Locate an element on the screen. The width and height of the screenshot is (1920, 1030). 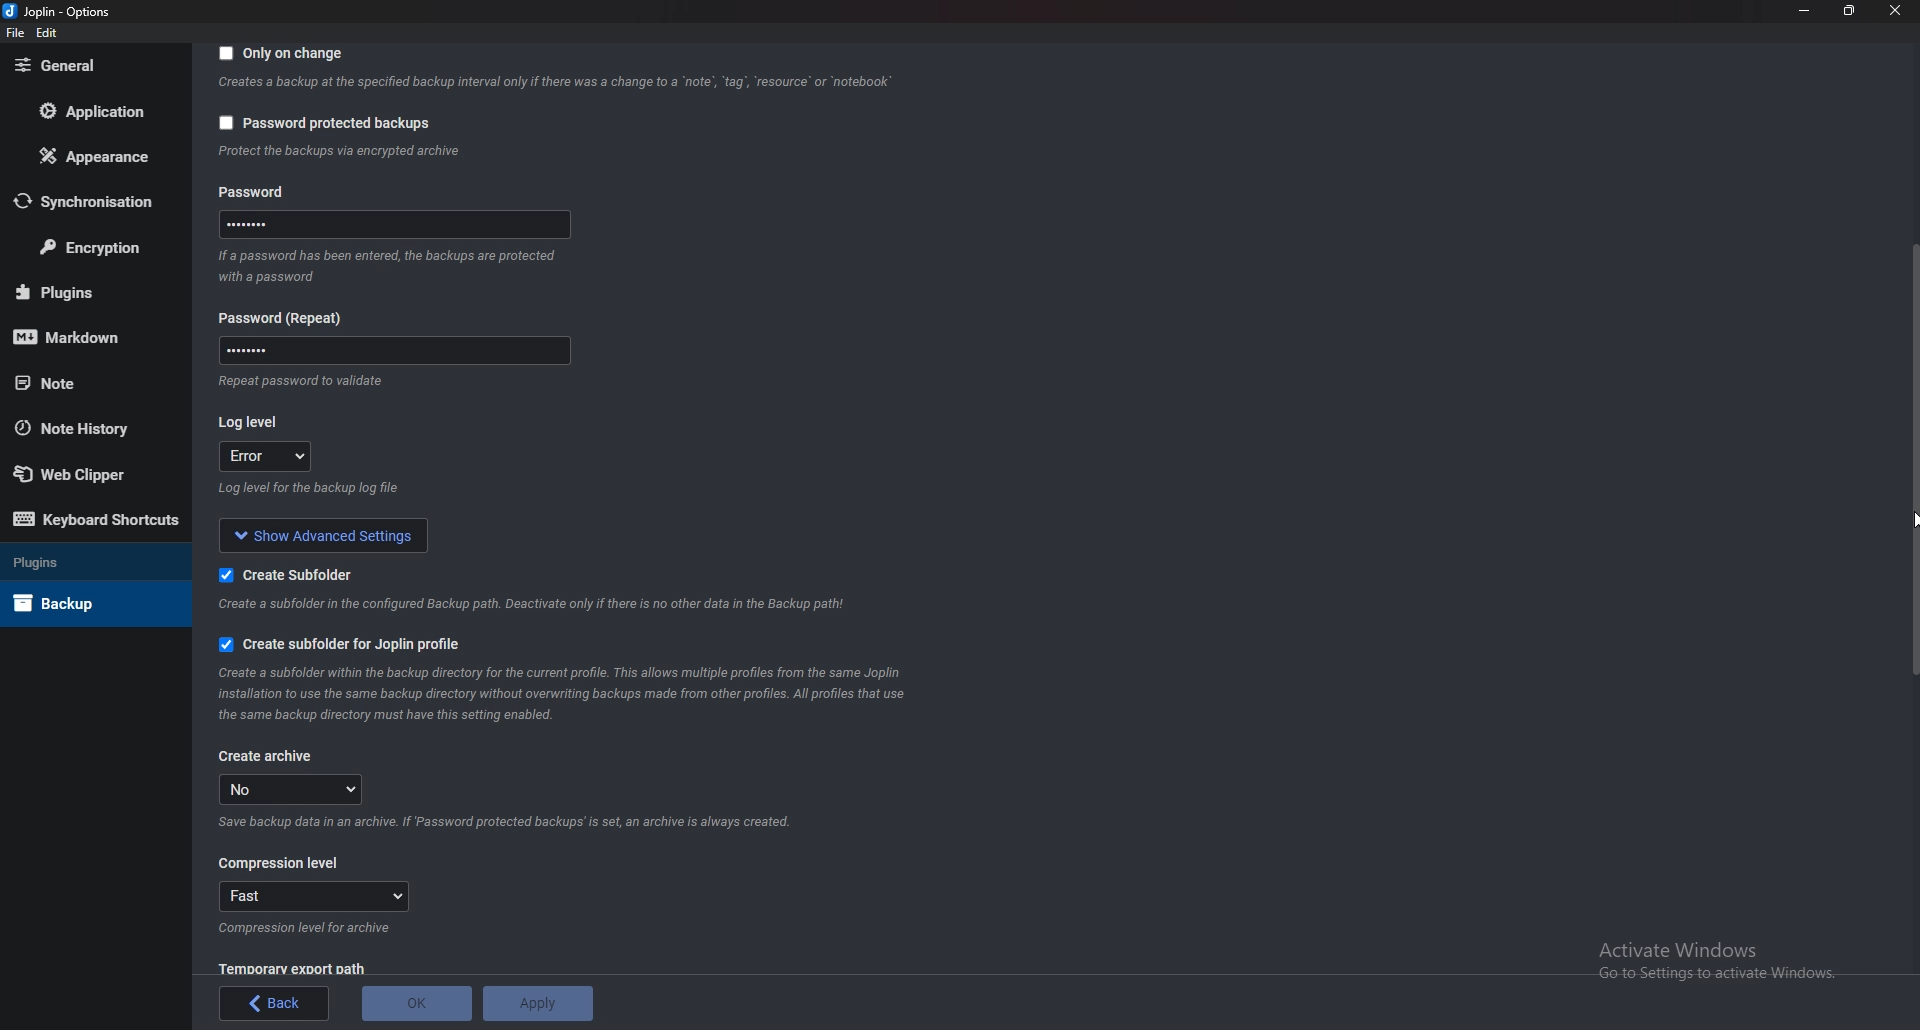
O K is located at coordinates (416, 1004).